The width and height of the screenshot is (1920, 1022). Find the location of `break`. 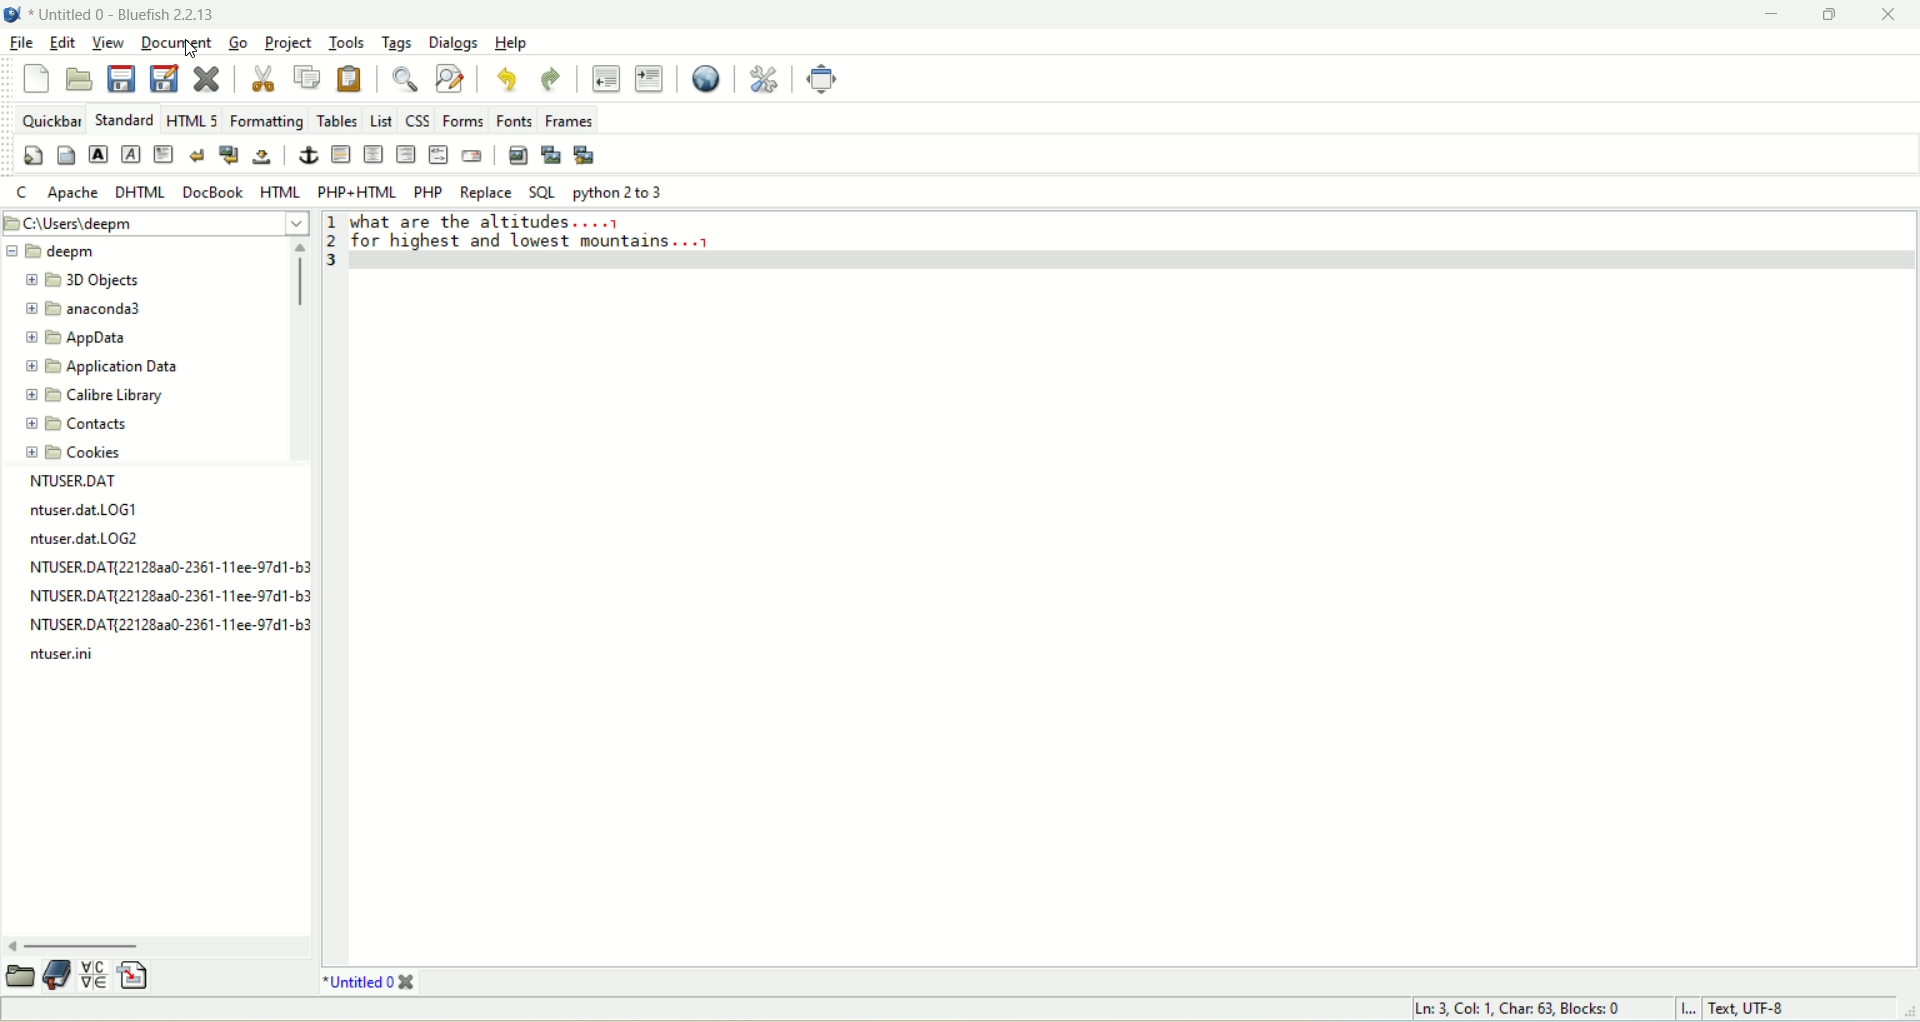

break is located at coordinates (196, 154).